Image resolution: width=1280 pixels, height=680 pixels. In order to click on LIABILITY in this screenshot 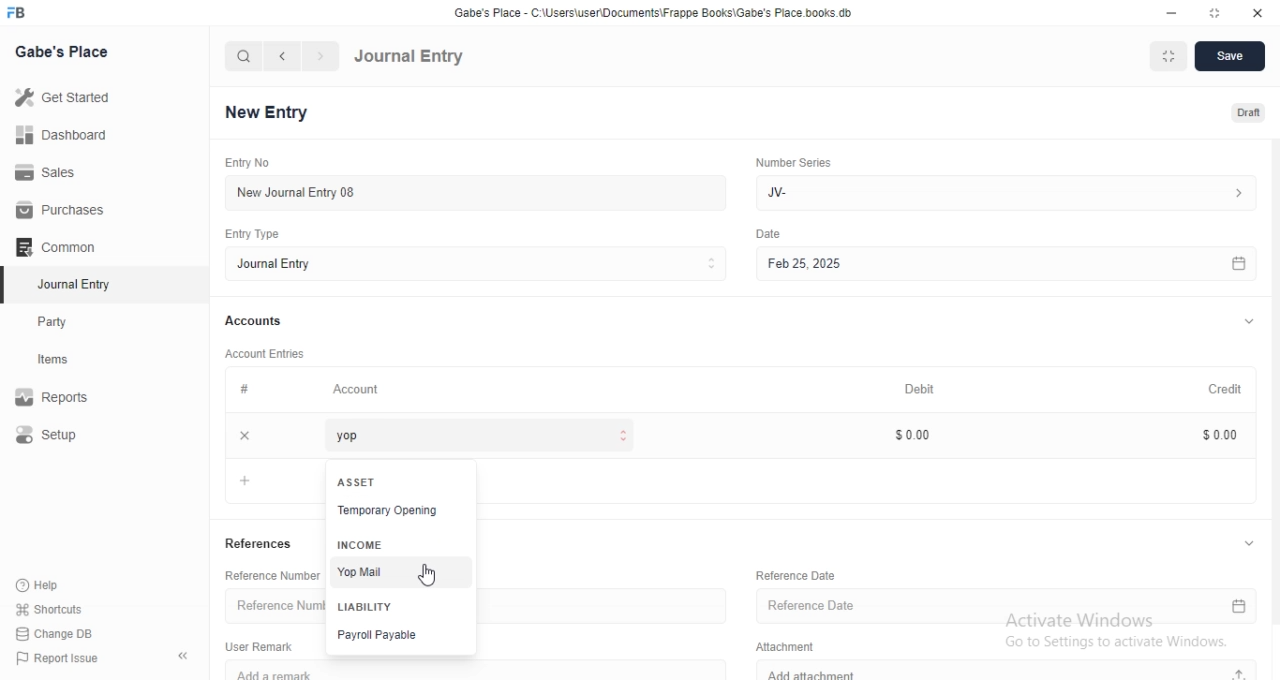, I will do `click(367, 606)`.